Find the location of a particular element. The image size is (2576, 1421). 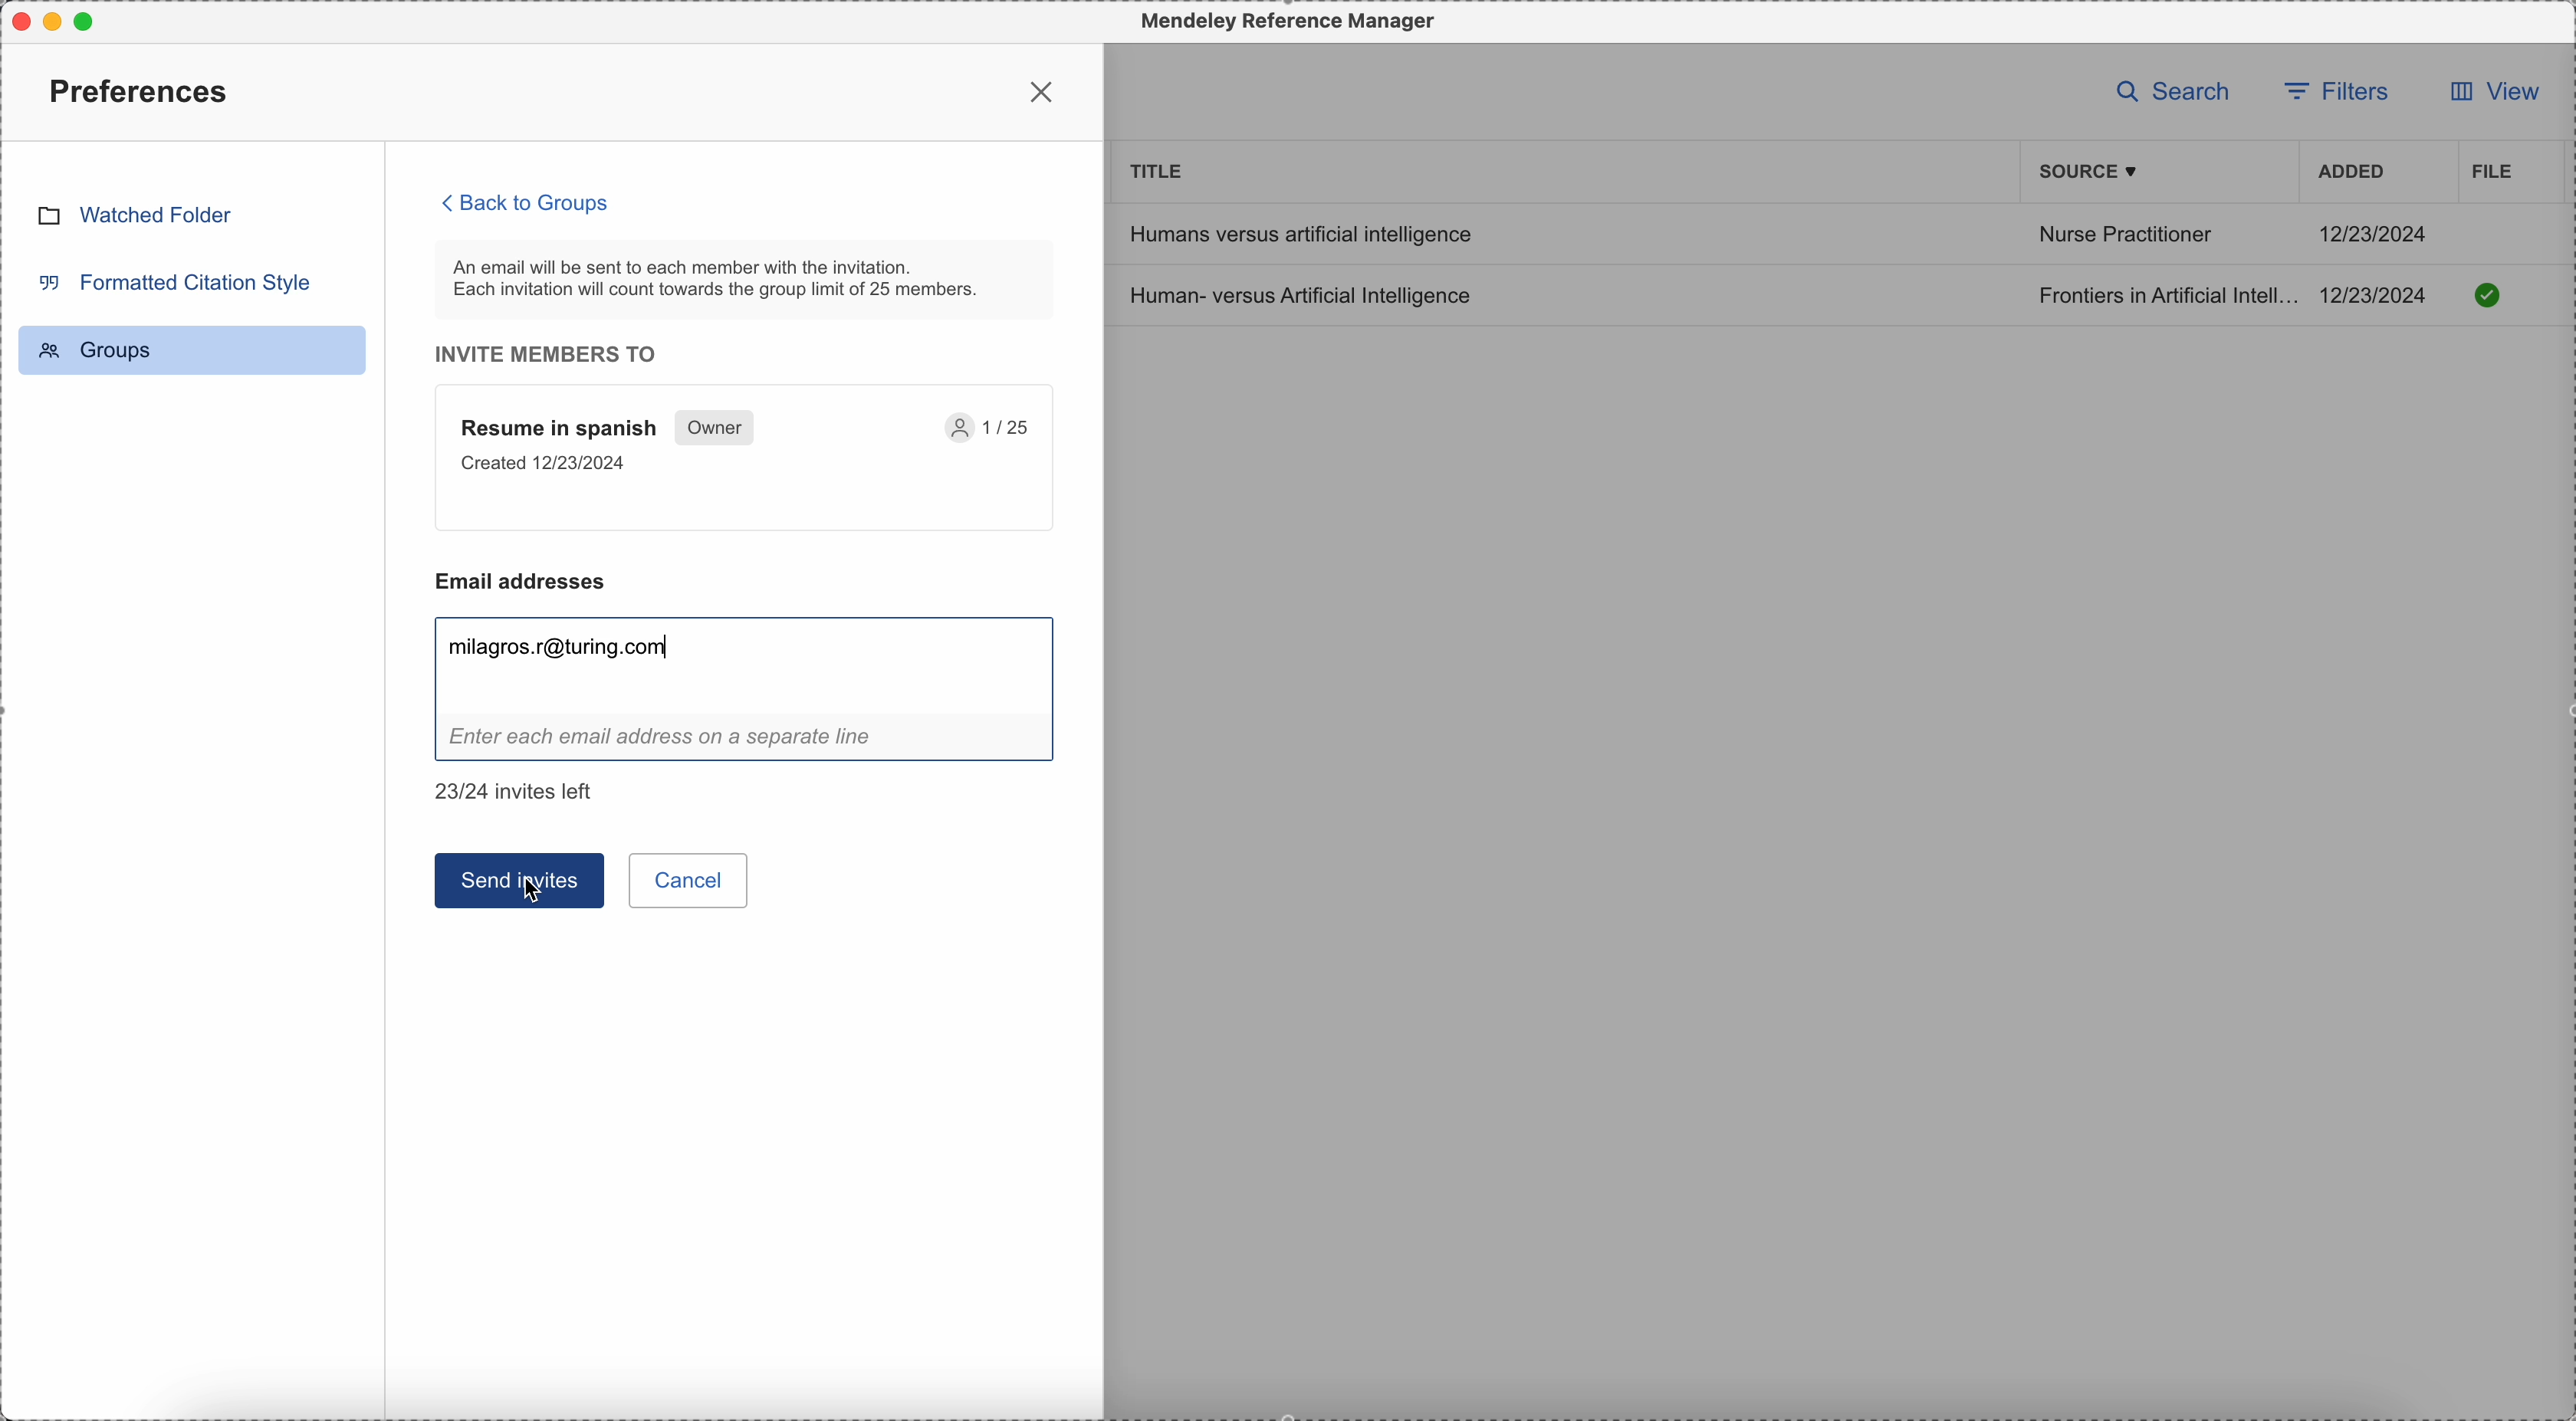

maximize is located at coordinates (92, 20).